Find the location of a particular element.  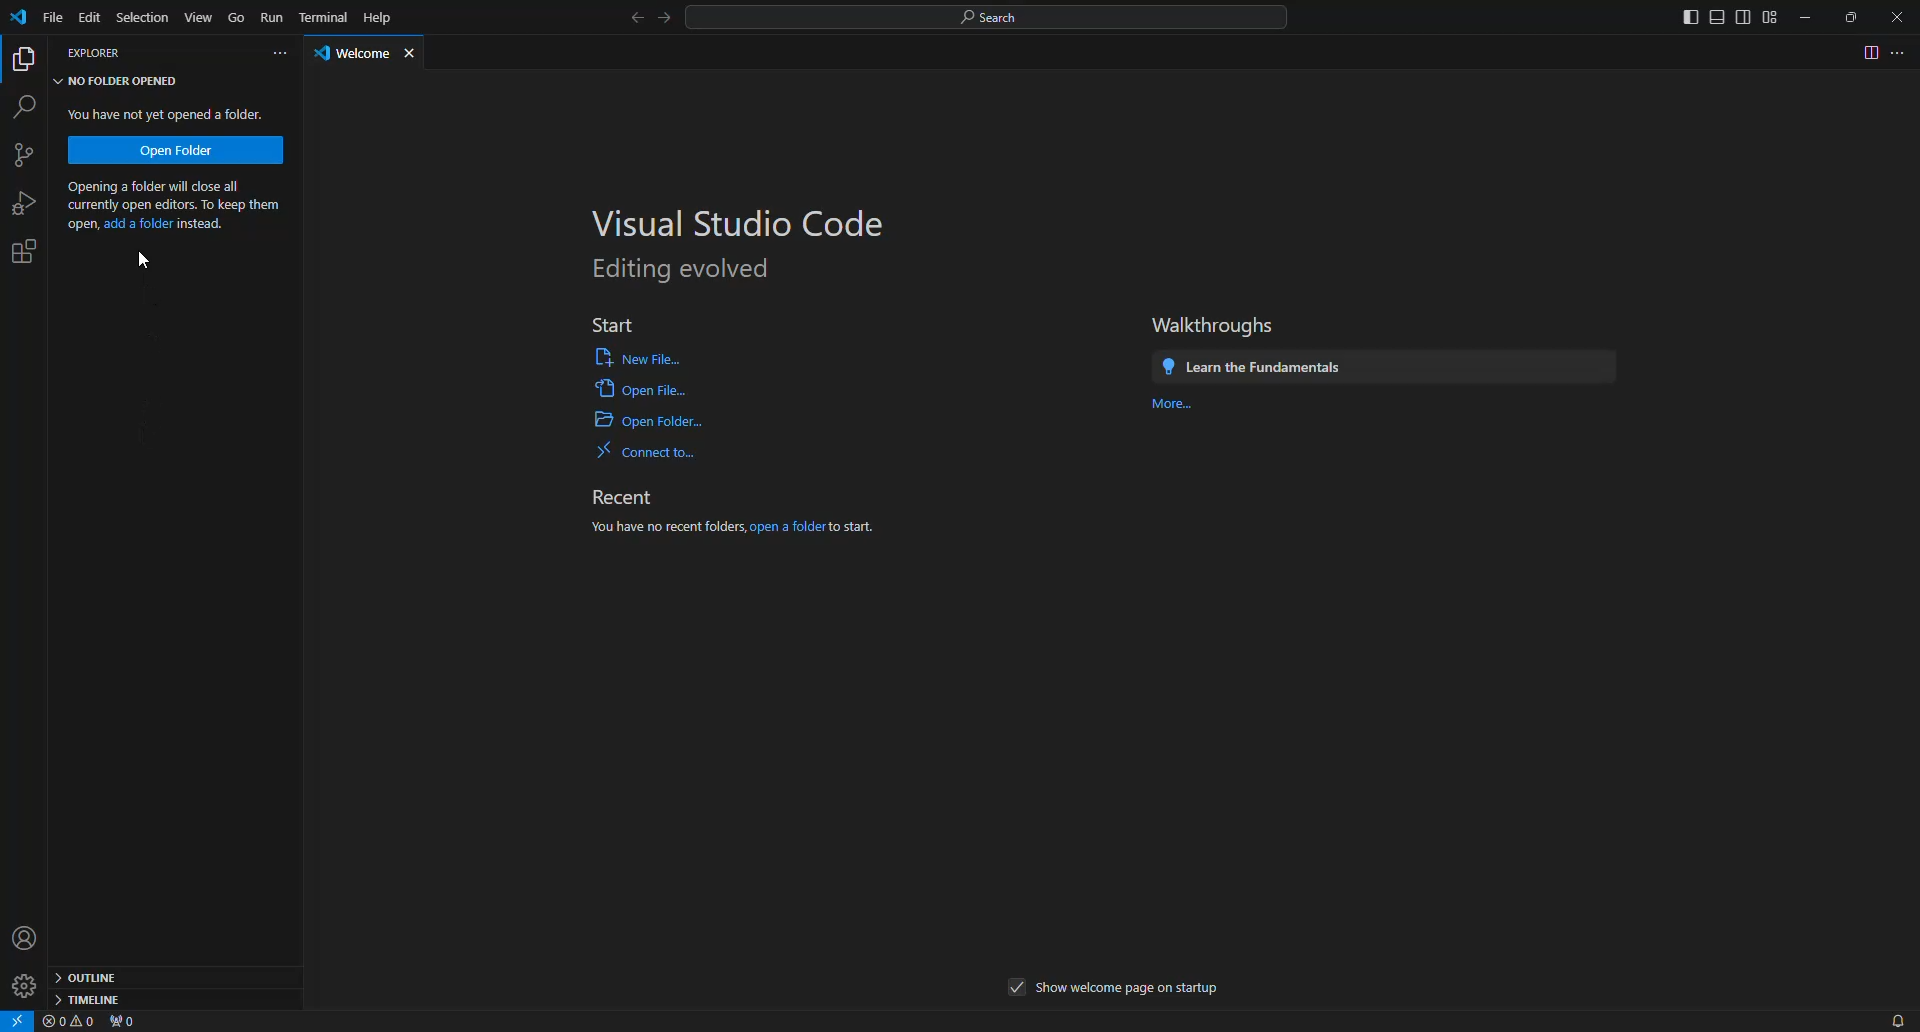

views and more actions is located at coordinates (279, 54).